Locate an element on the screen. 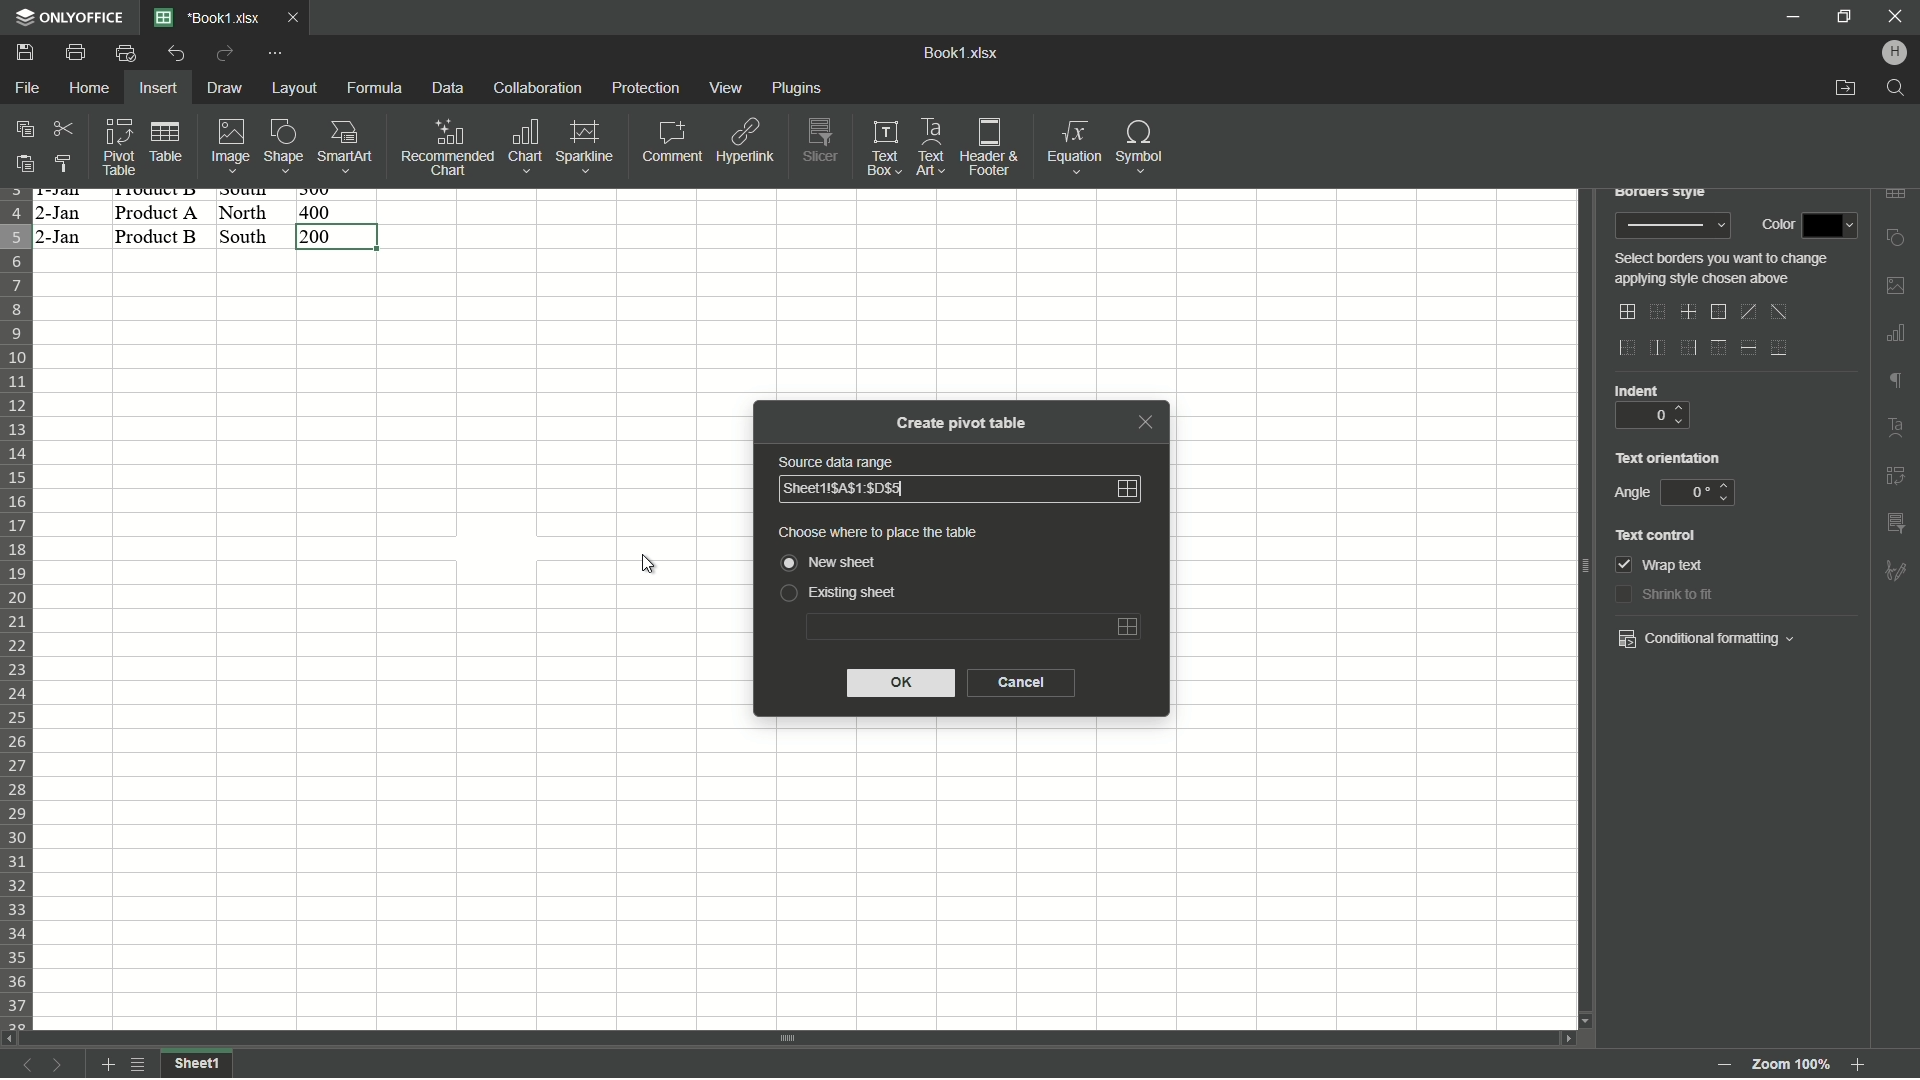 The width and height of the screenshot is (1920, 1080). Source data range is located at coordinates (837, 460).